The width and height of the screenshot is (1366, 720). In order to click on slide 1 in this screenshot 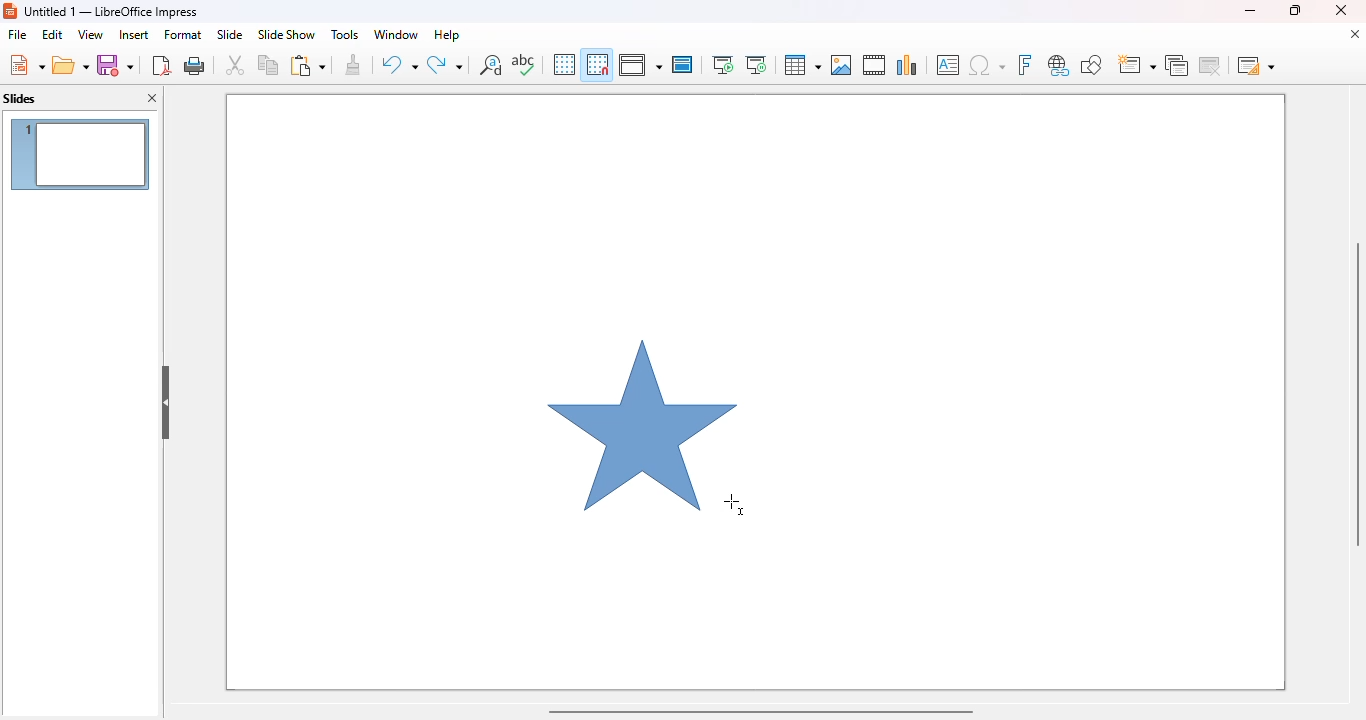, I will do `click(80, 154)`.